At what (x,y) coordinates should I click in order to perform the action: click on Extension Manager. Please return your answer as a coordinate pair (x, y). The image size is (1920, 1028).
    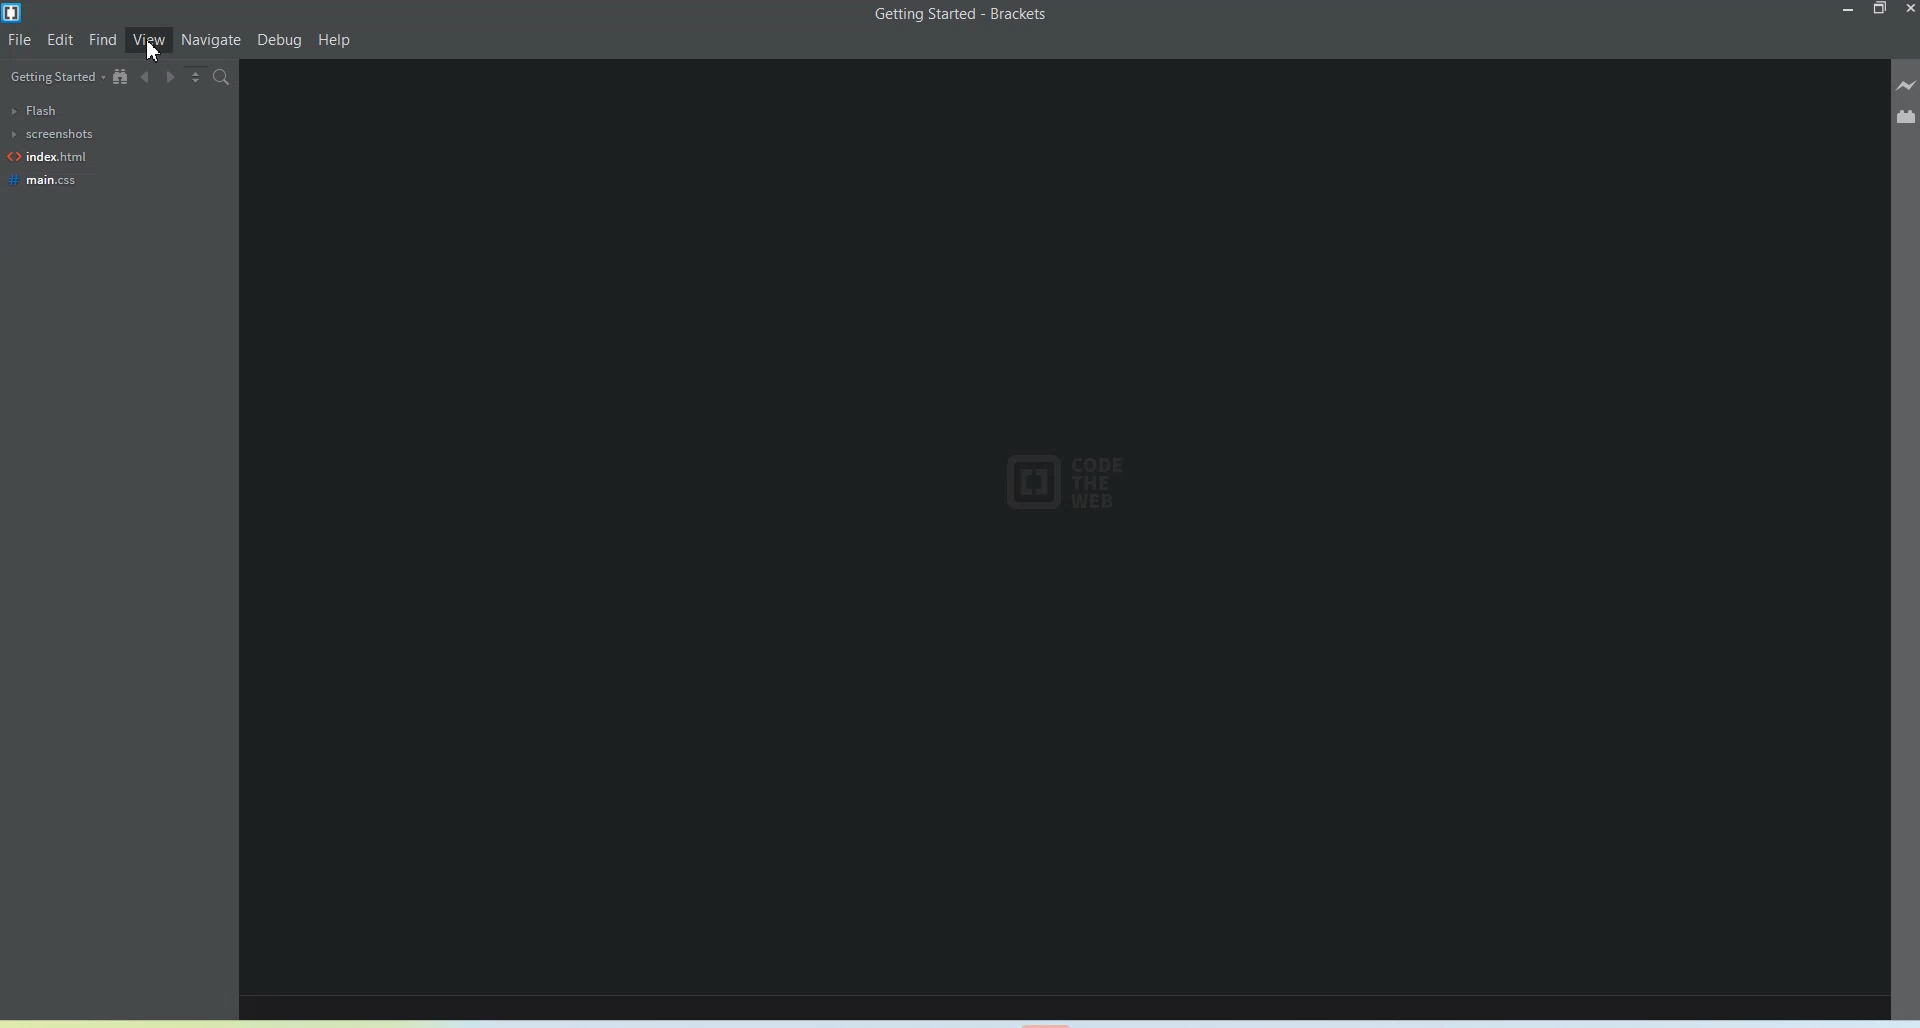
    Looking at the image, I should click on (1906, 115).